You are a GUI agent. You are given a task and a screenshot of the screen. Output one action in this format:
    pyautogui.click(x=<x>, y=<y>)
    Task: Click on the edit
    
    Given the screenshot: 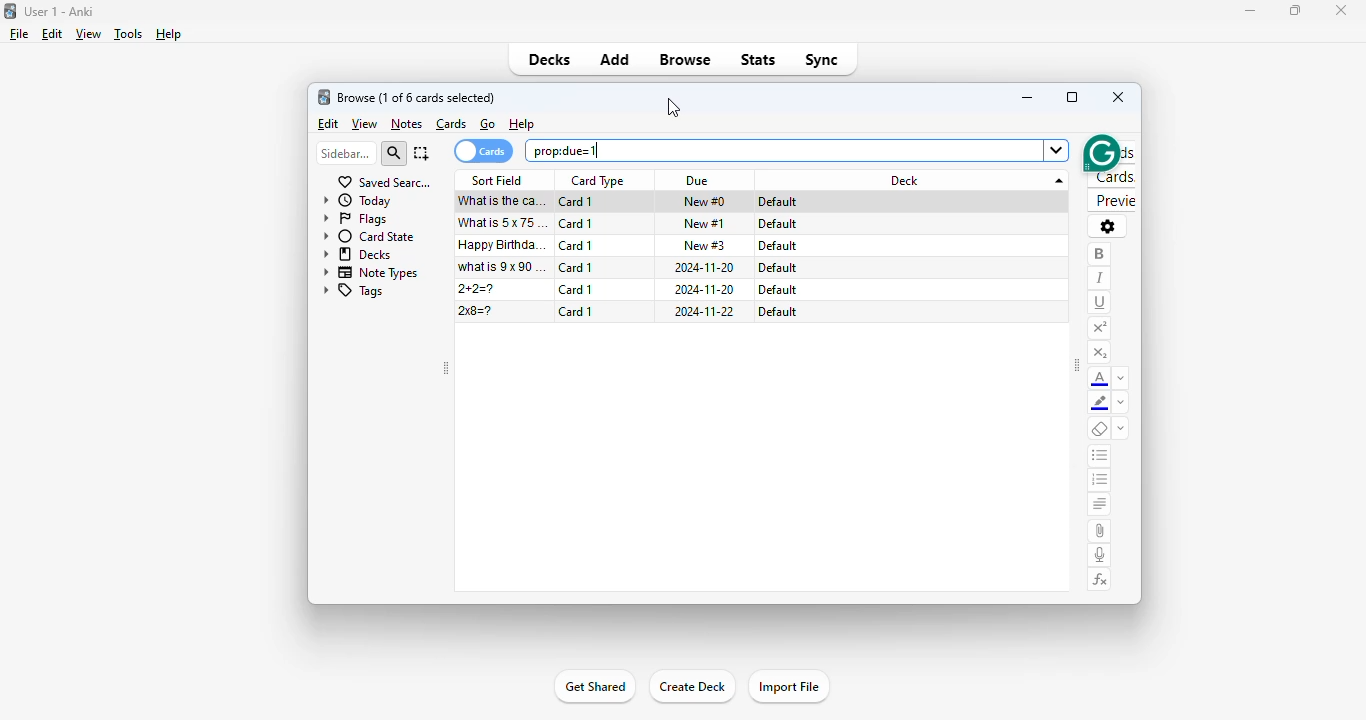 What is the action you would take?
    pyautogui.click(x=52, y=34)
    